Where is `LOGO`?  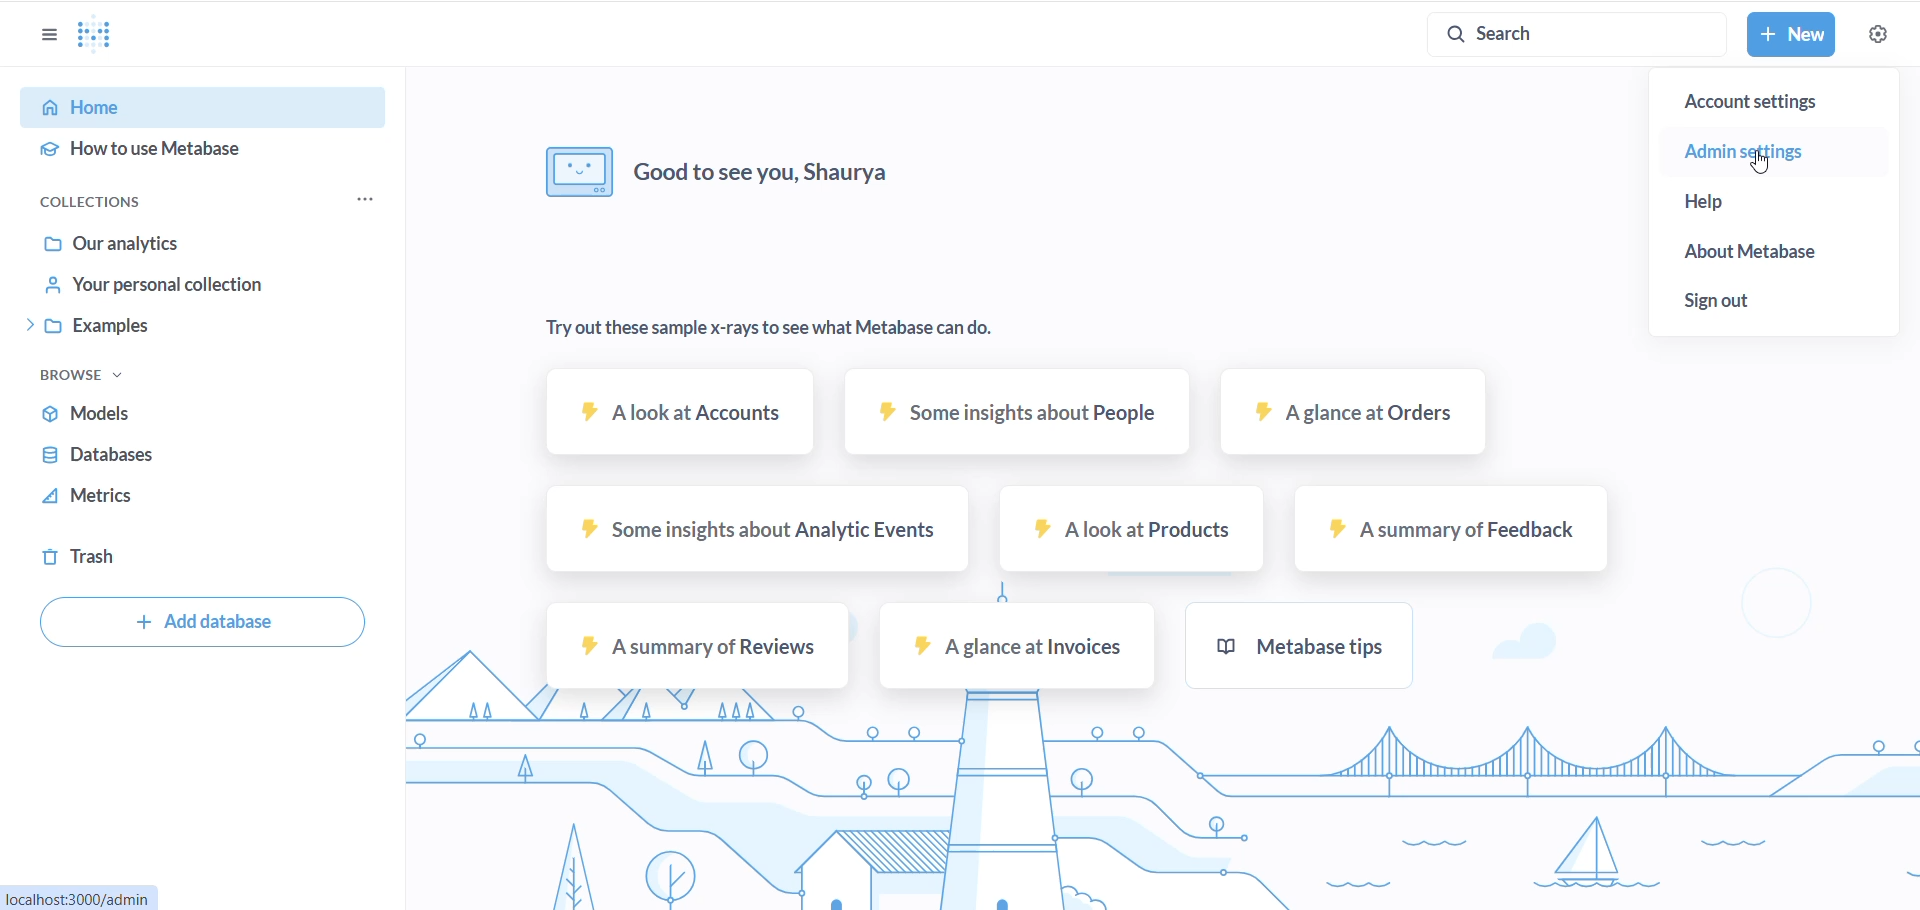 LOGO is located at coordinates (99, 34).